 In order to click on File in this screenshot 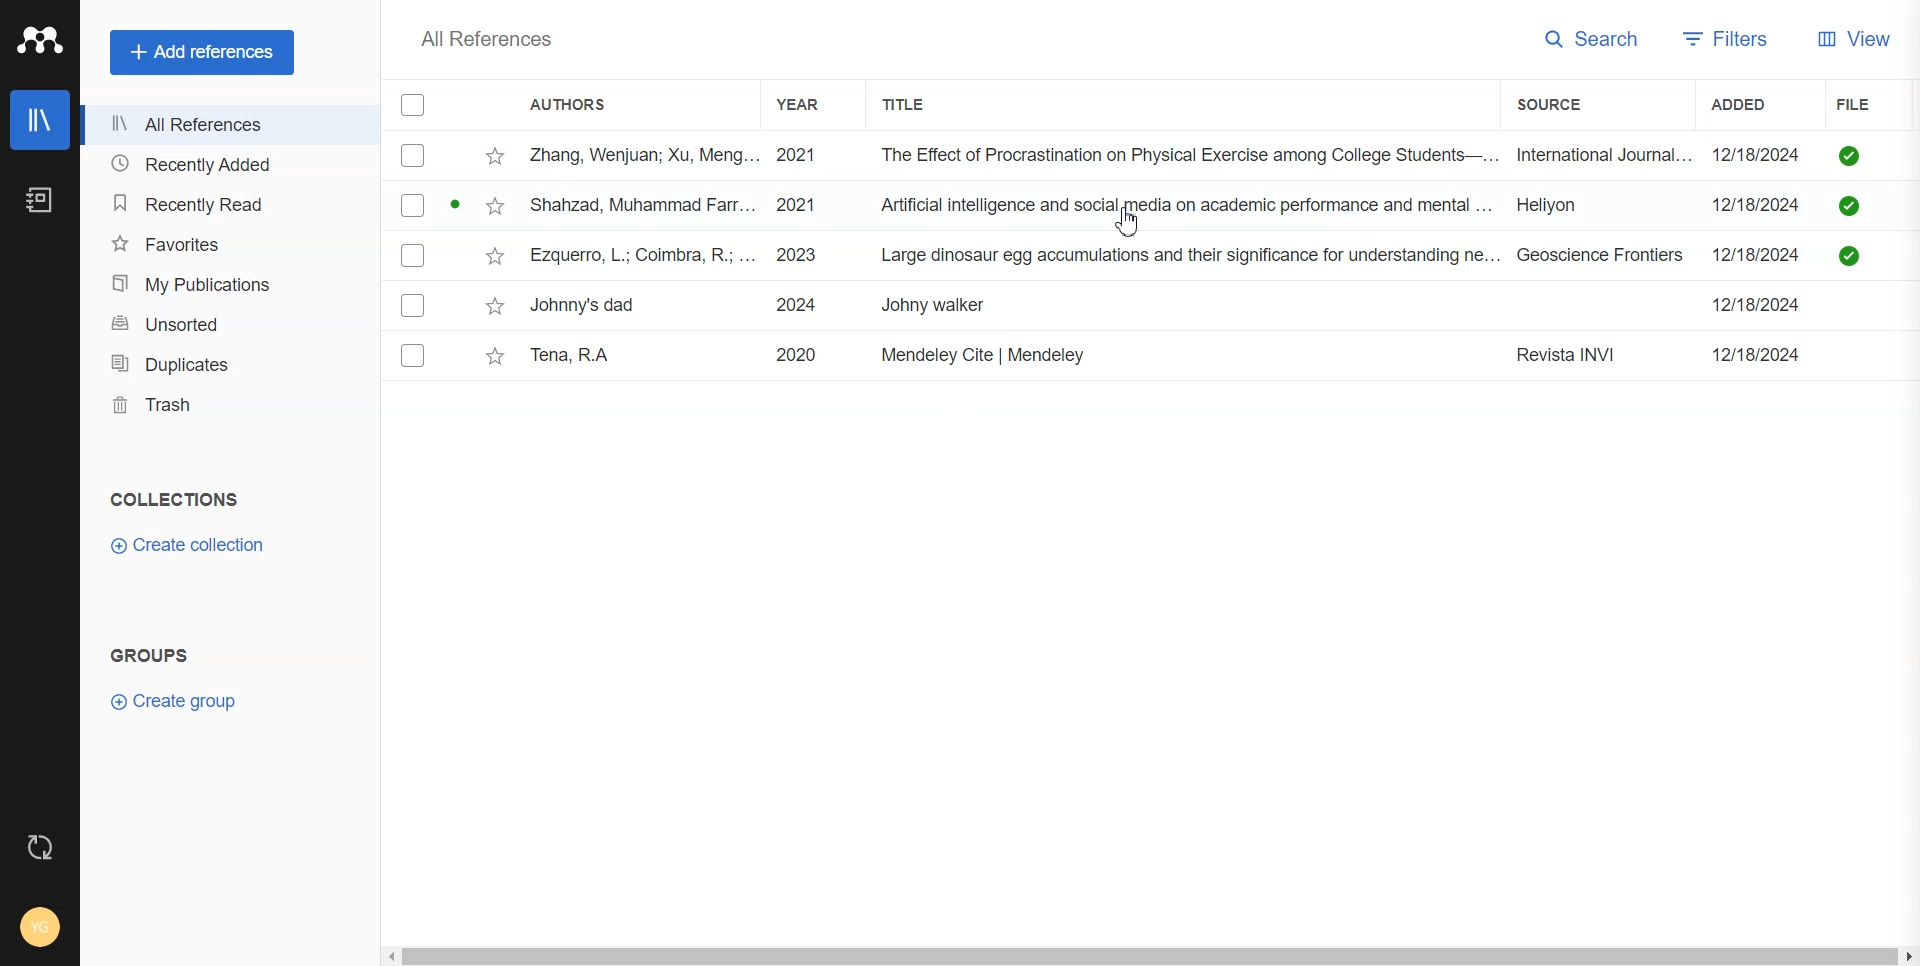, I will do `click(1152, 306)`.